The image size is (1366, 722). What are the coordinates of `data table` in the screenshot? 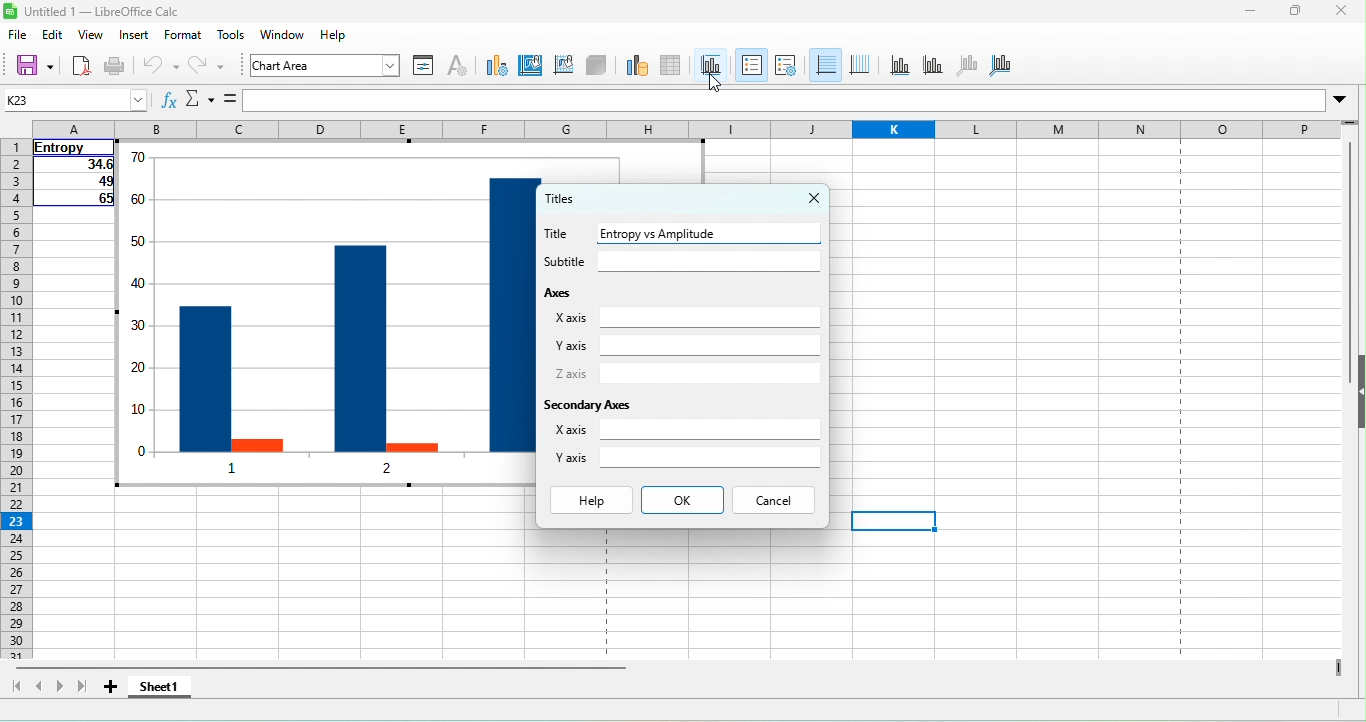 It's located at (674, 67).